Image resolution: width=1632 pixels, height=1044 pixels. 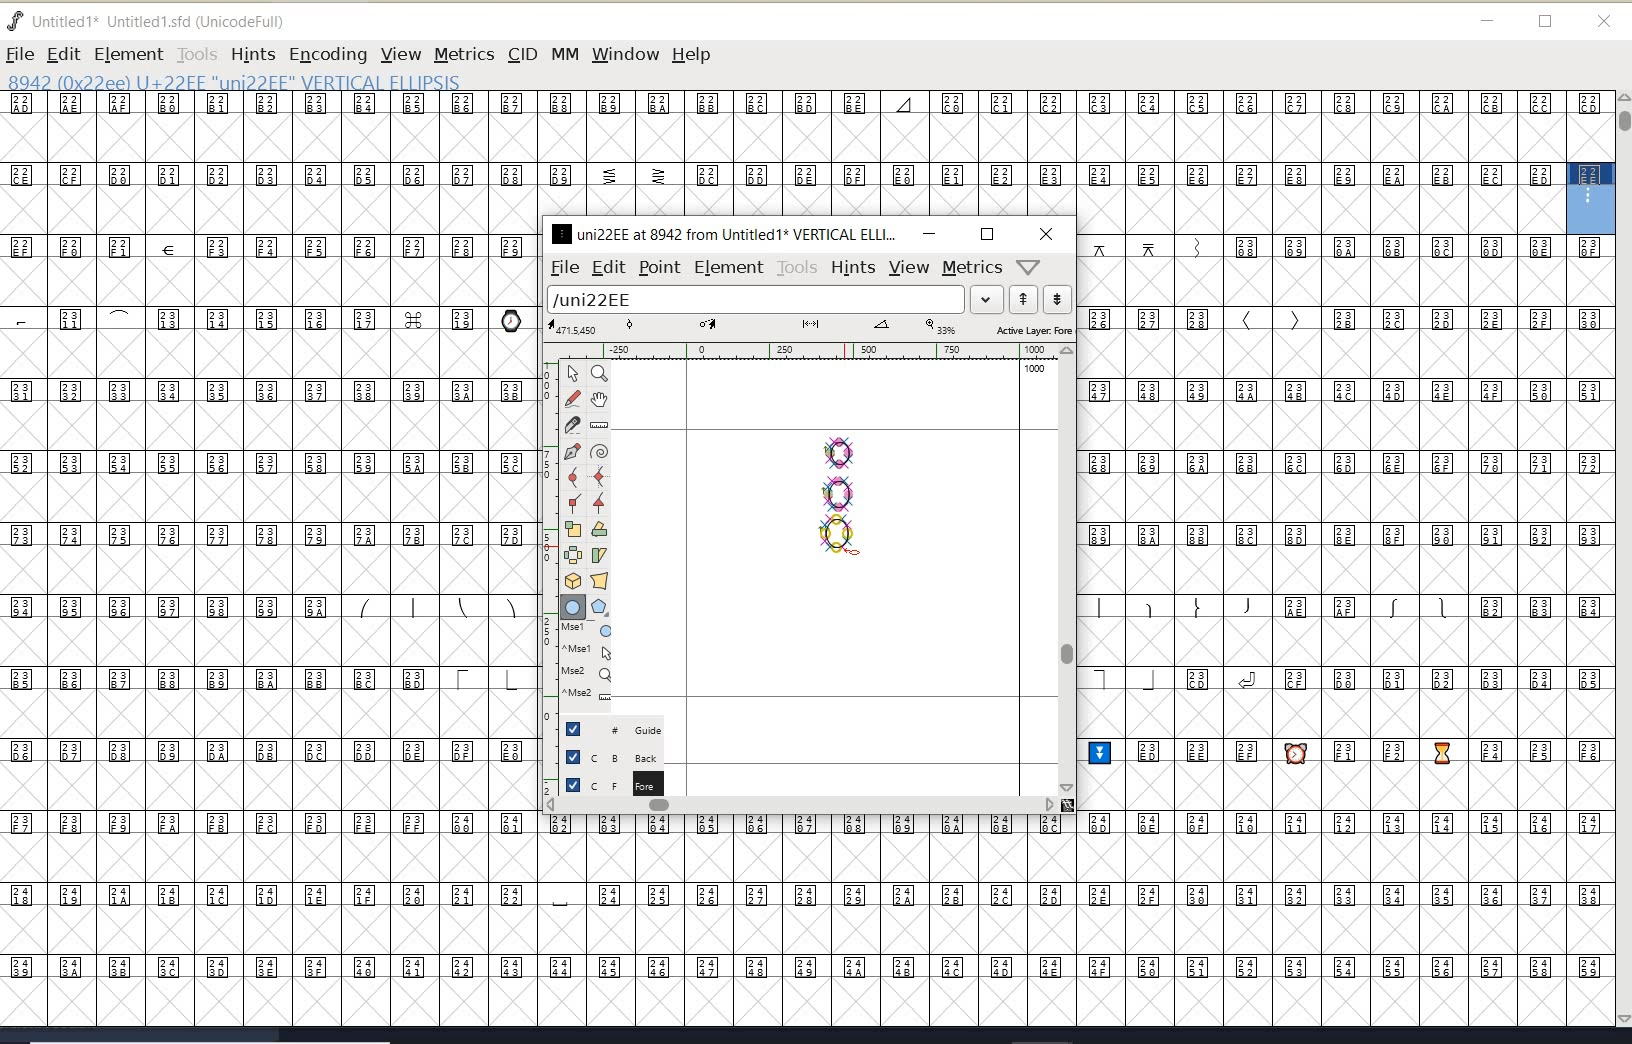 What do you see at coordinates (1604, 22) in the screenshot?
I see `close` at bounding box center [1604, 22].